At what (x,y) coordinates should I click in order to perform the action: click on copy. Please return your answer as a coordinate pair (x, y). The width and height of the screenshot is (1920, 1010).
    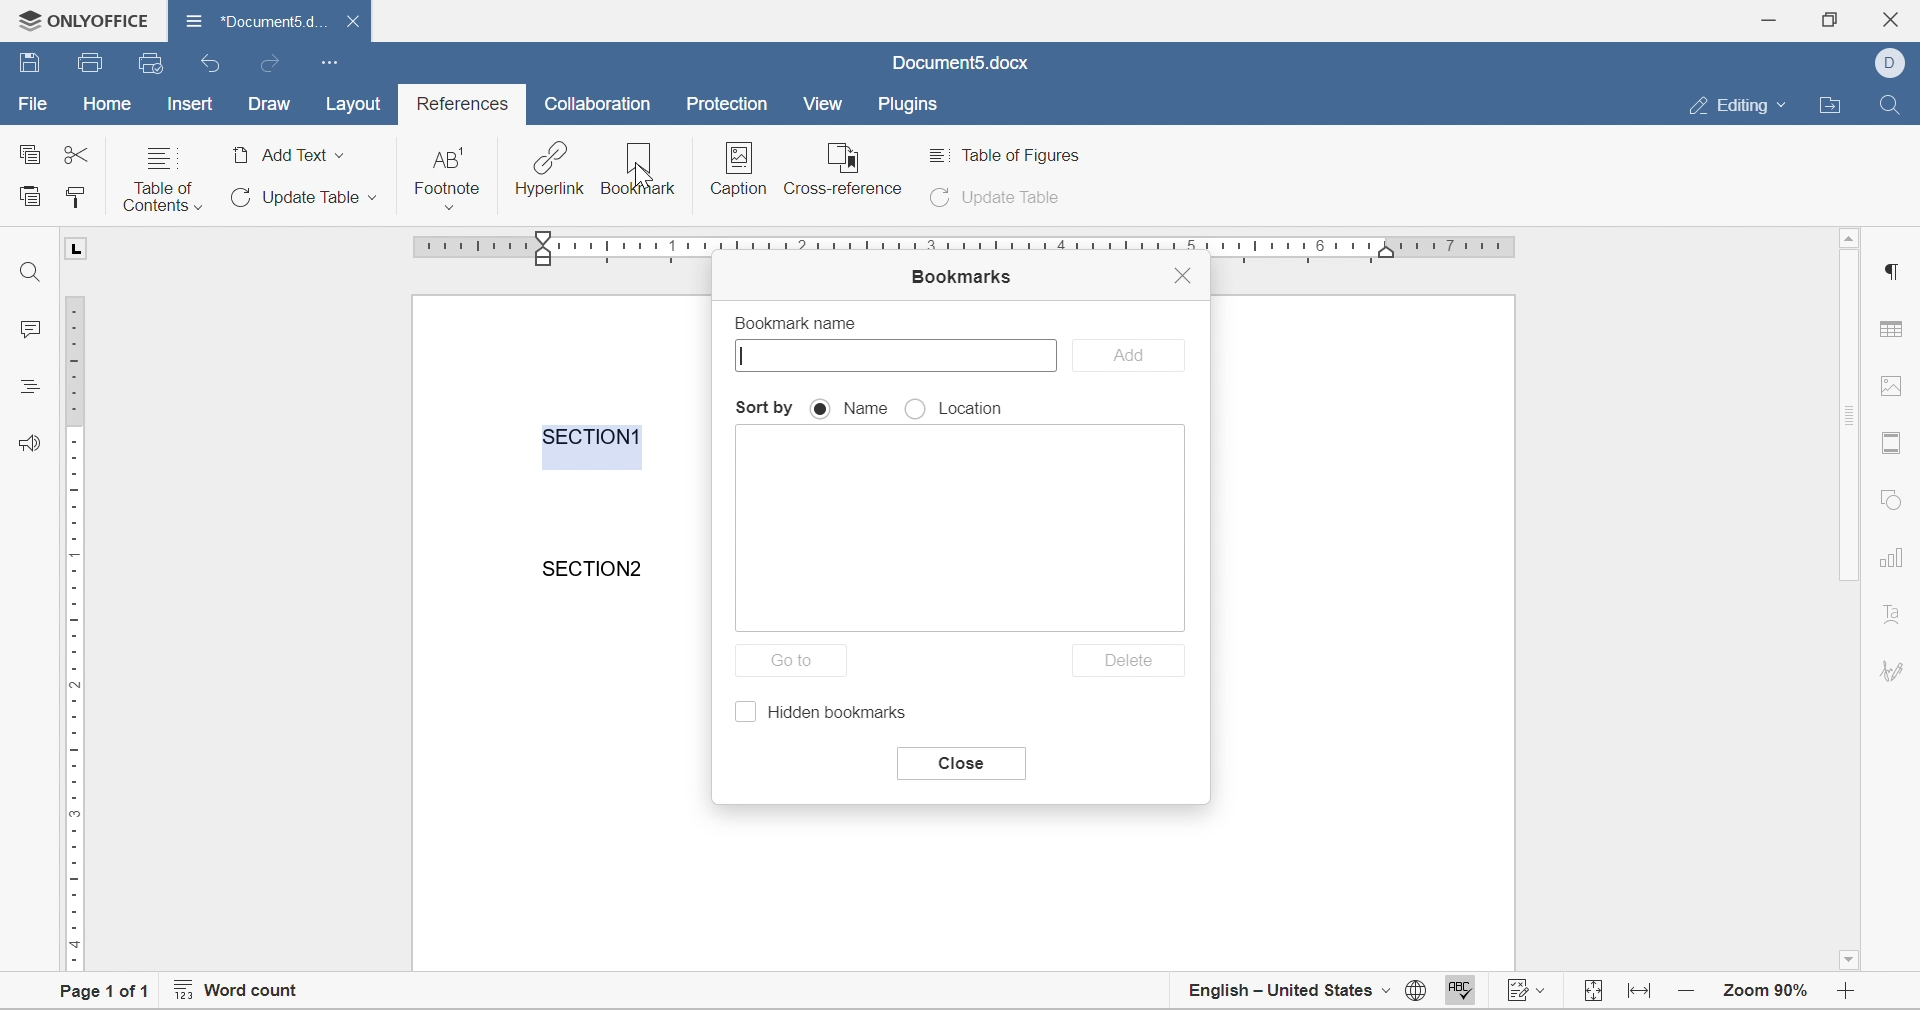
    Looking at the image, I should click on (28, 152).